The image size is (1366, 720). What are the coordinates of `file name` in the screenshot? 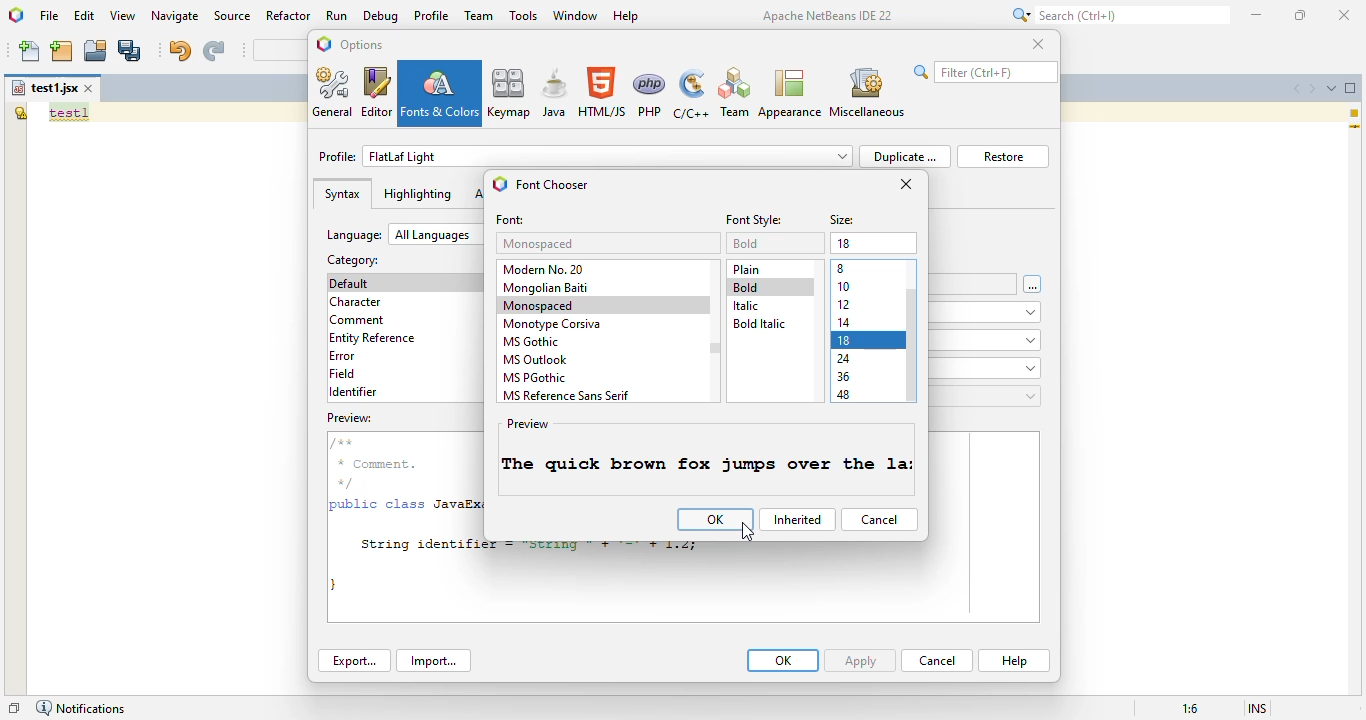 It's located at (44, 88).